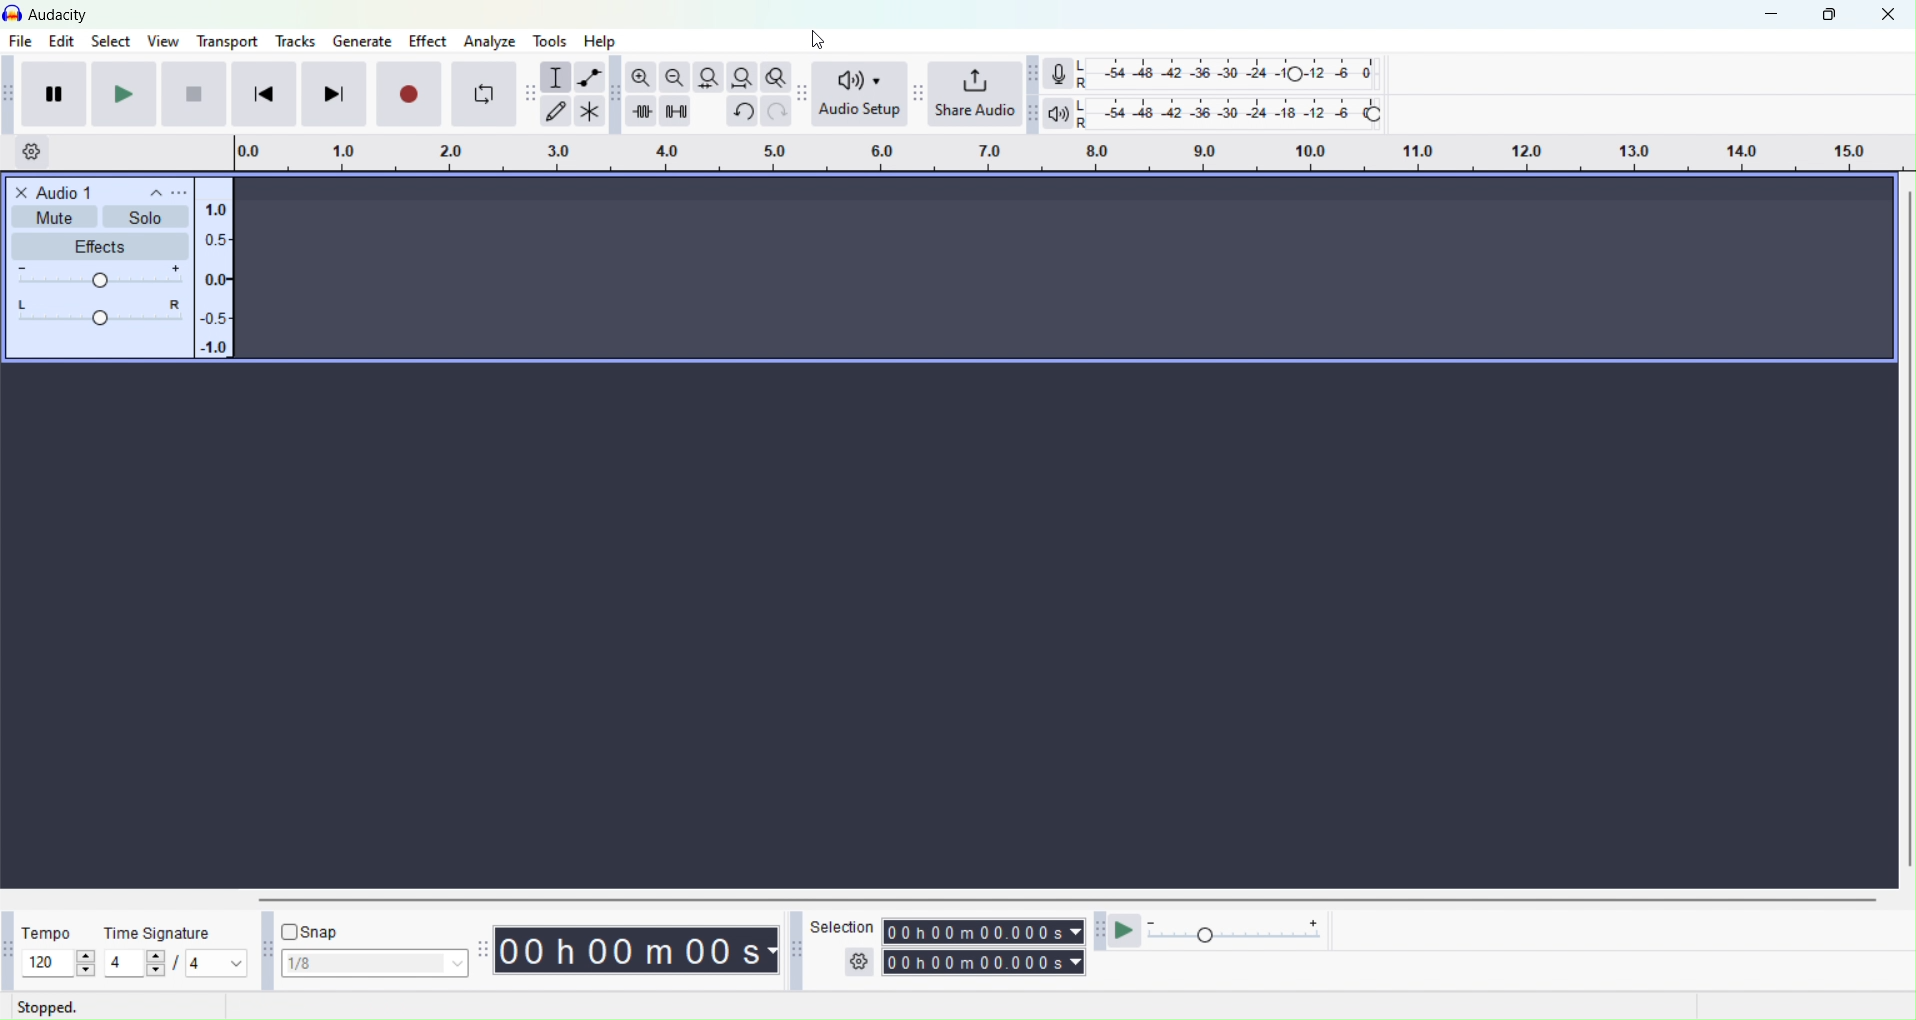 Image resolution: width=1916 pixels, height=1020 pixels. I want to click on Time audio outside selection, so click(644, 112).